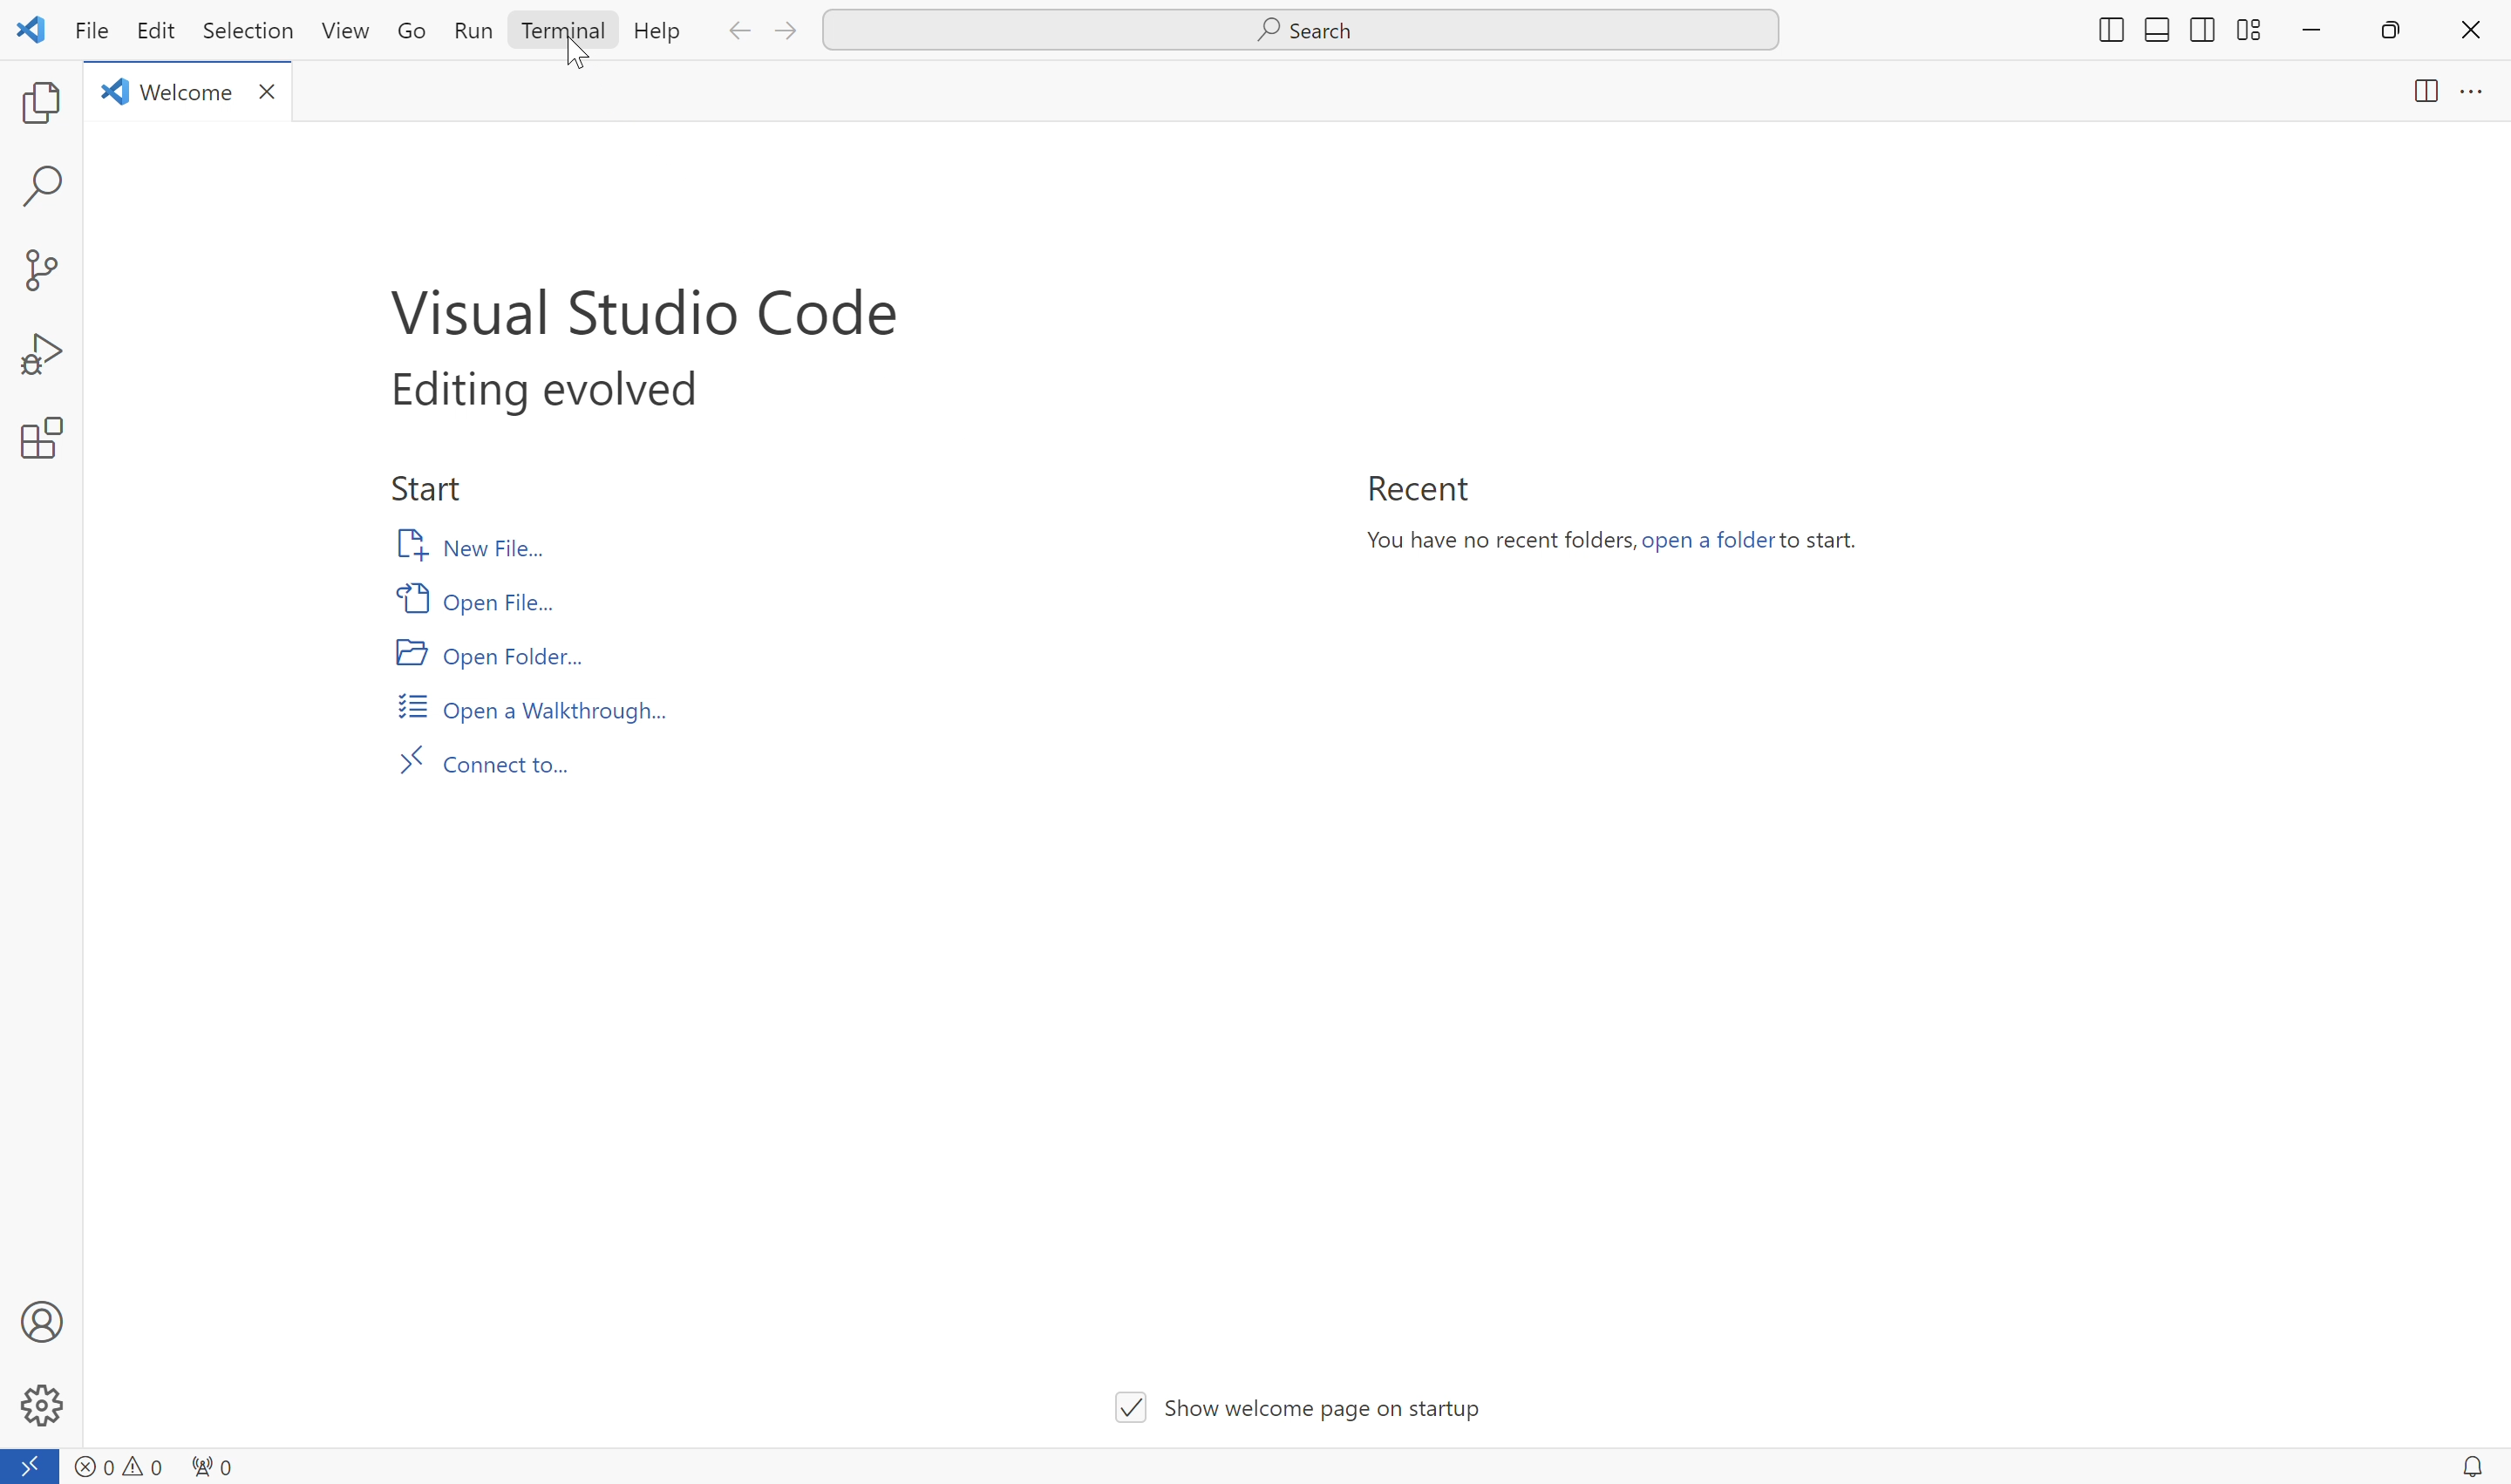  I want to click on Visual Studio Code, so click(643, 306).